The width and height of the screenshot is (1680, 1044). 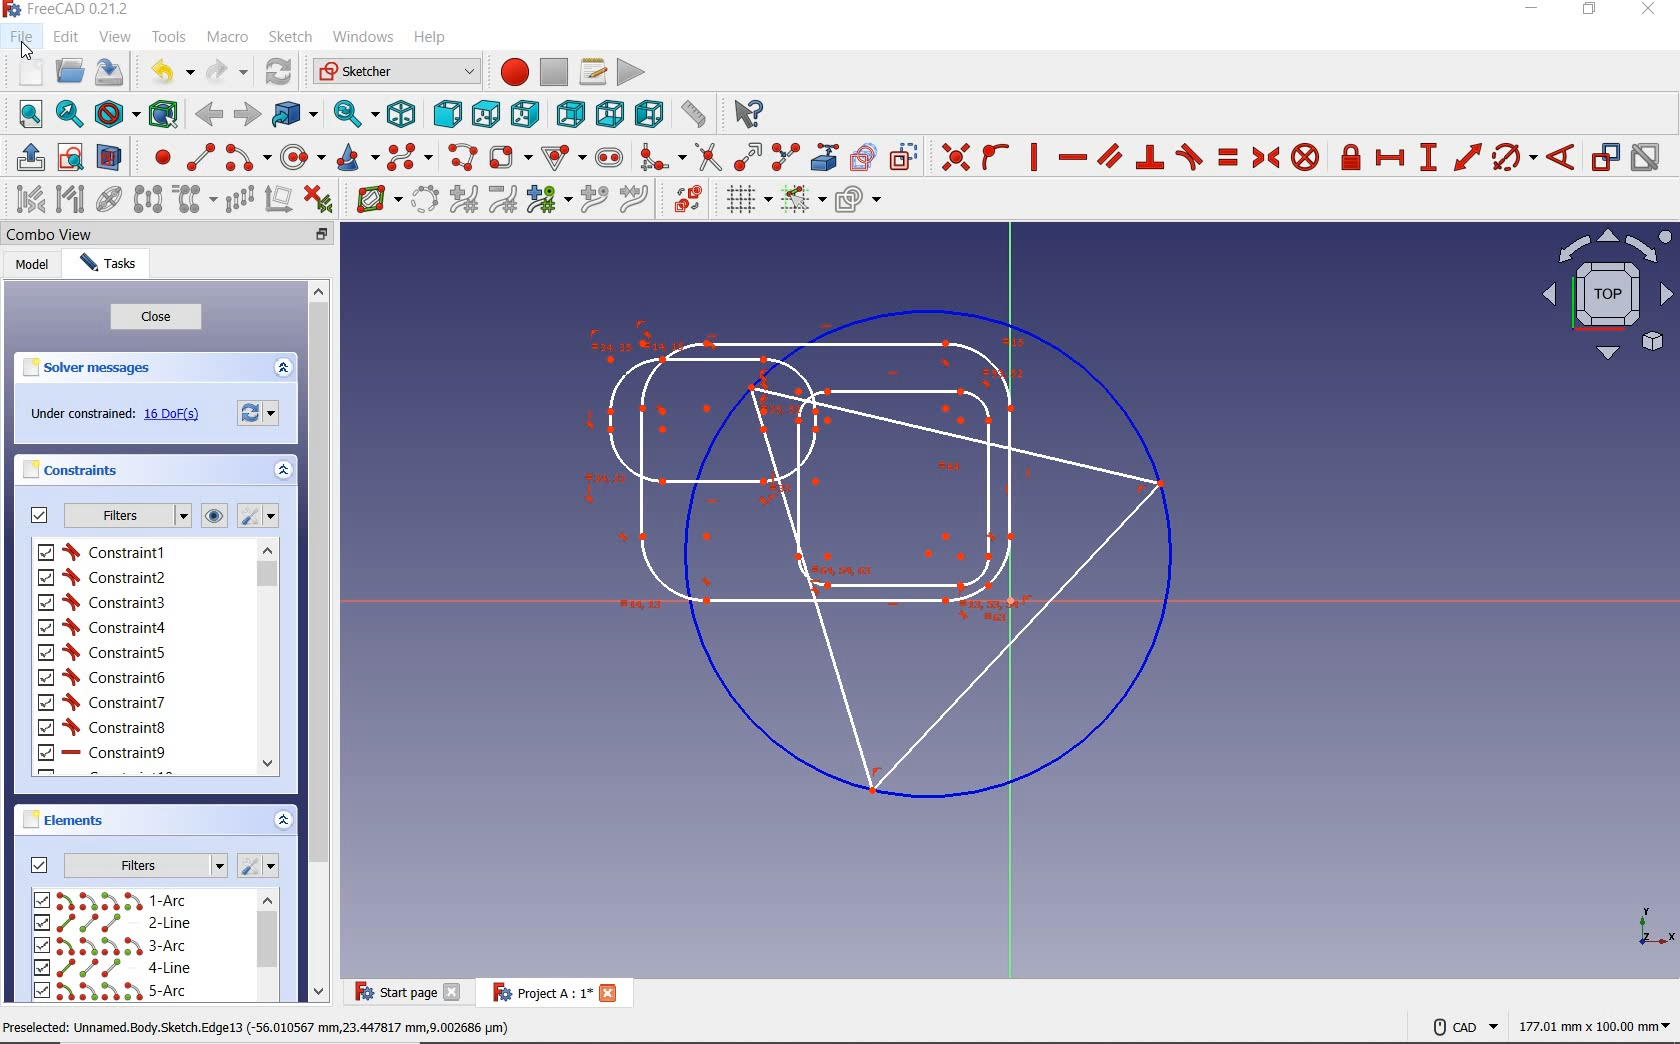 What do you see at coordinates (633, 199) in the screenshot?
I see `join curves` at bounding box center [633, 199].